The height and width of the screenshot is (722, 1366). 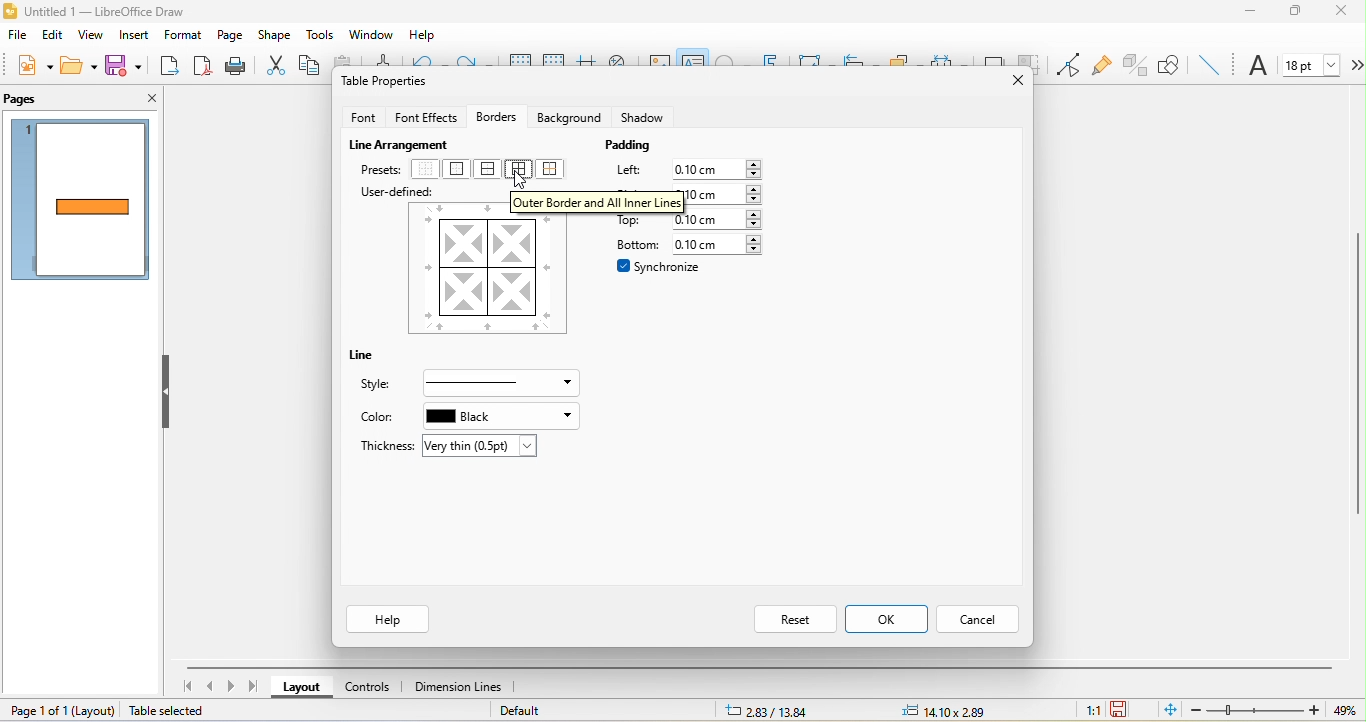 I want to click on default, so click(x=542, y=710).